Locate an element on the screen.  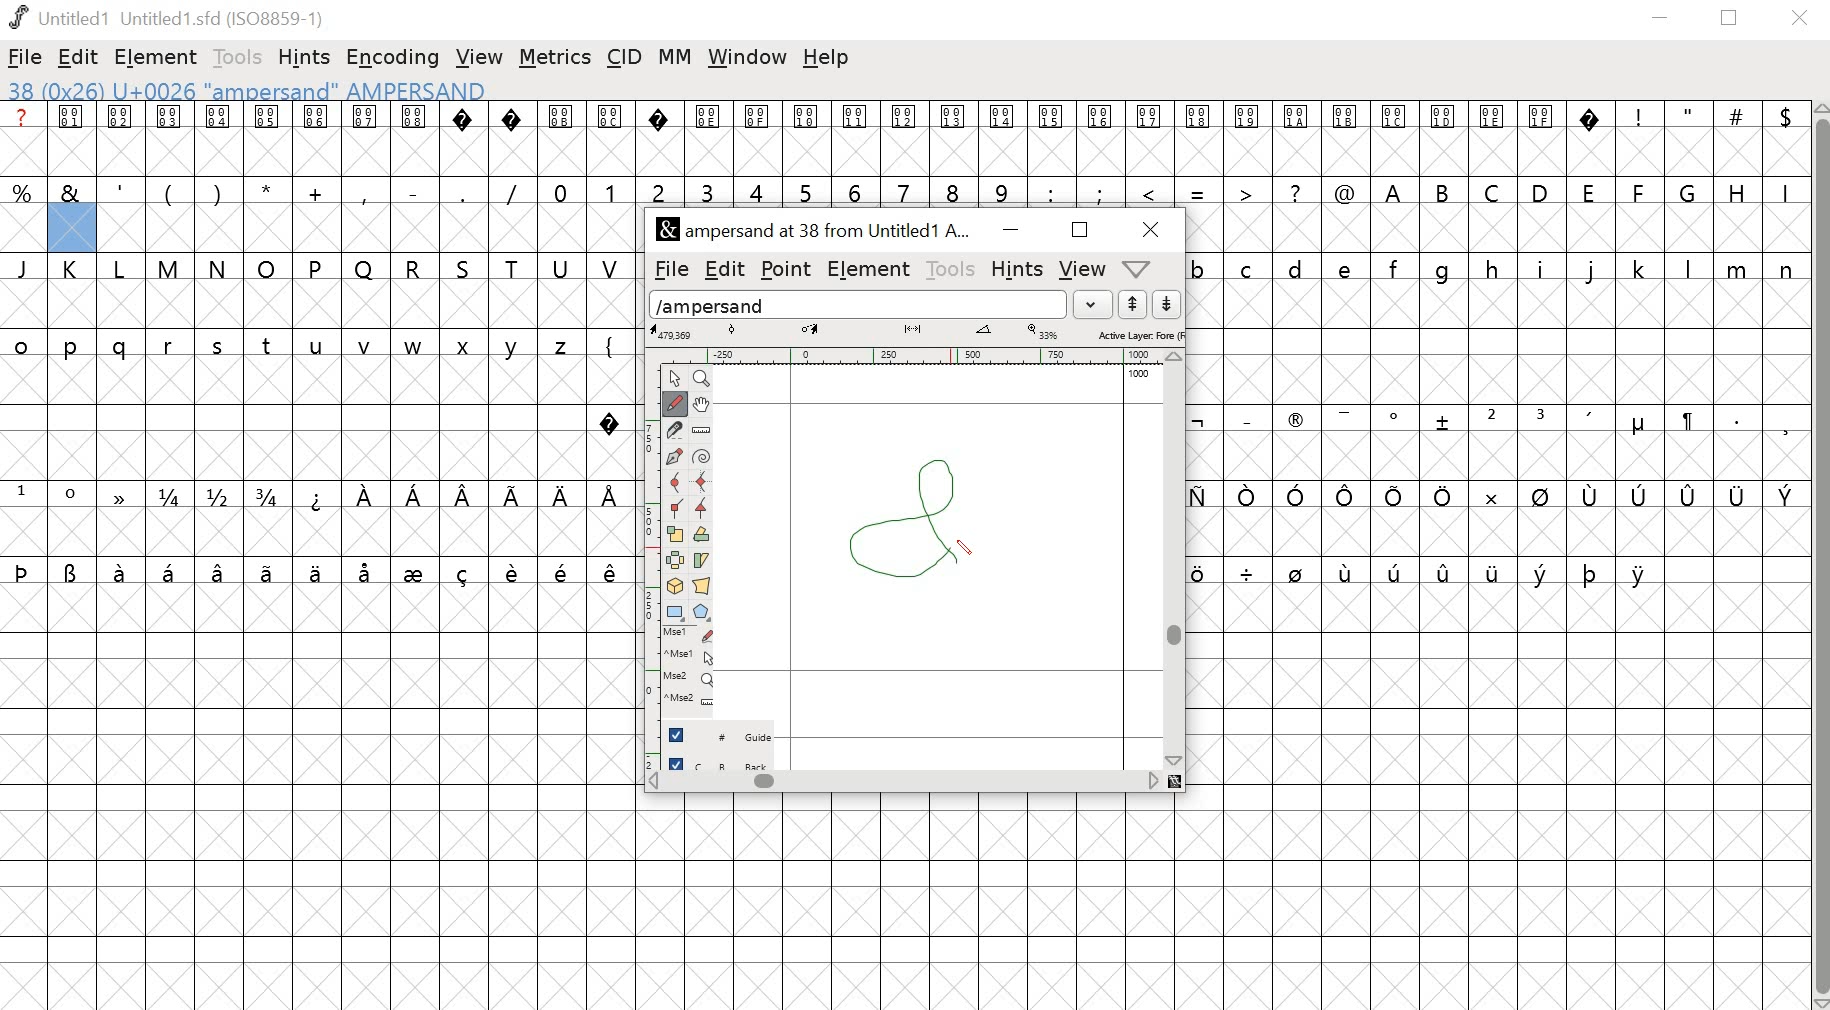
cursor destination coordinate is located at coordinates (813, 330).